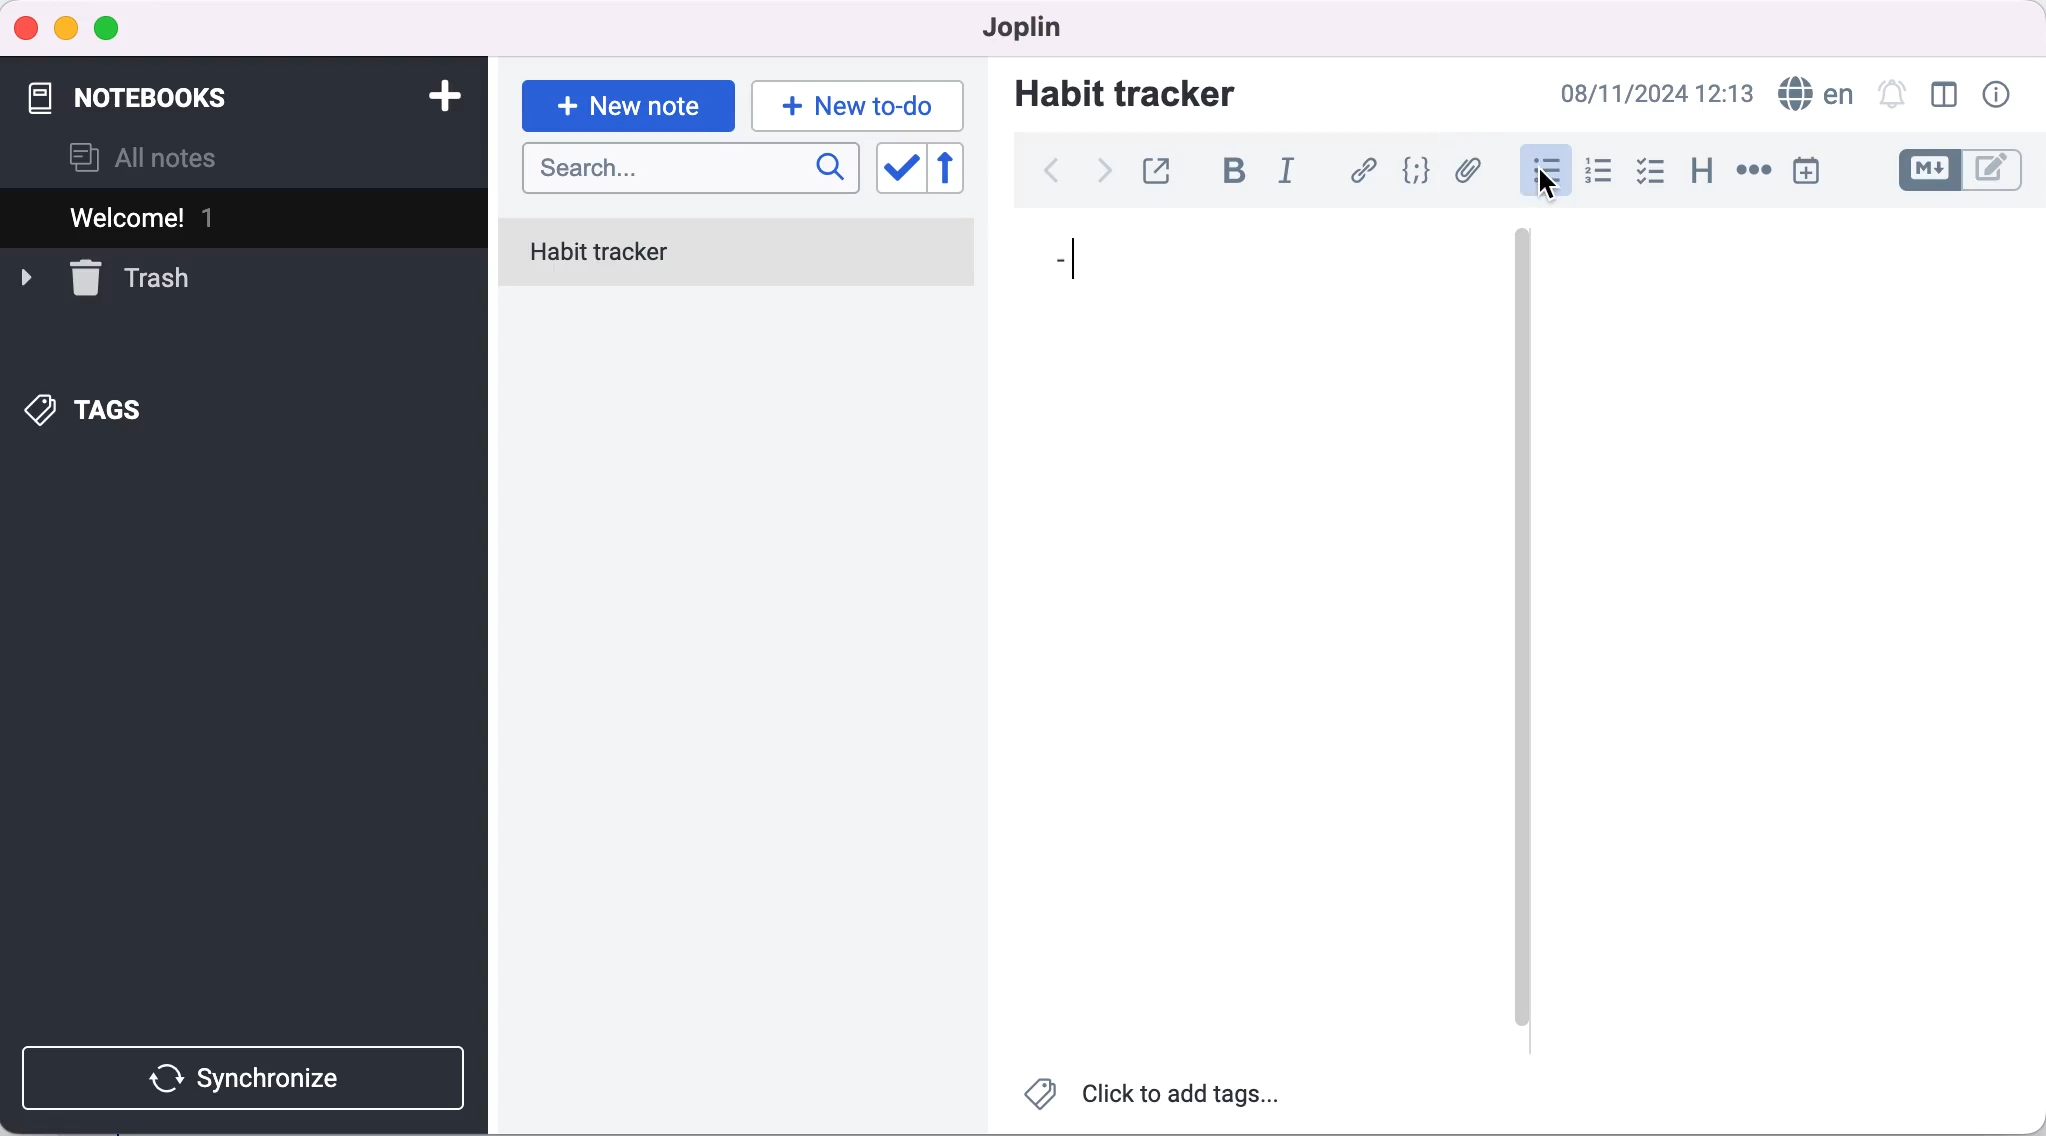 This screenshot has width=2046, height=1136. I want to click on trash, so click(105, 276).